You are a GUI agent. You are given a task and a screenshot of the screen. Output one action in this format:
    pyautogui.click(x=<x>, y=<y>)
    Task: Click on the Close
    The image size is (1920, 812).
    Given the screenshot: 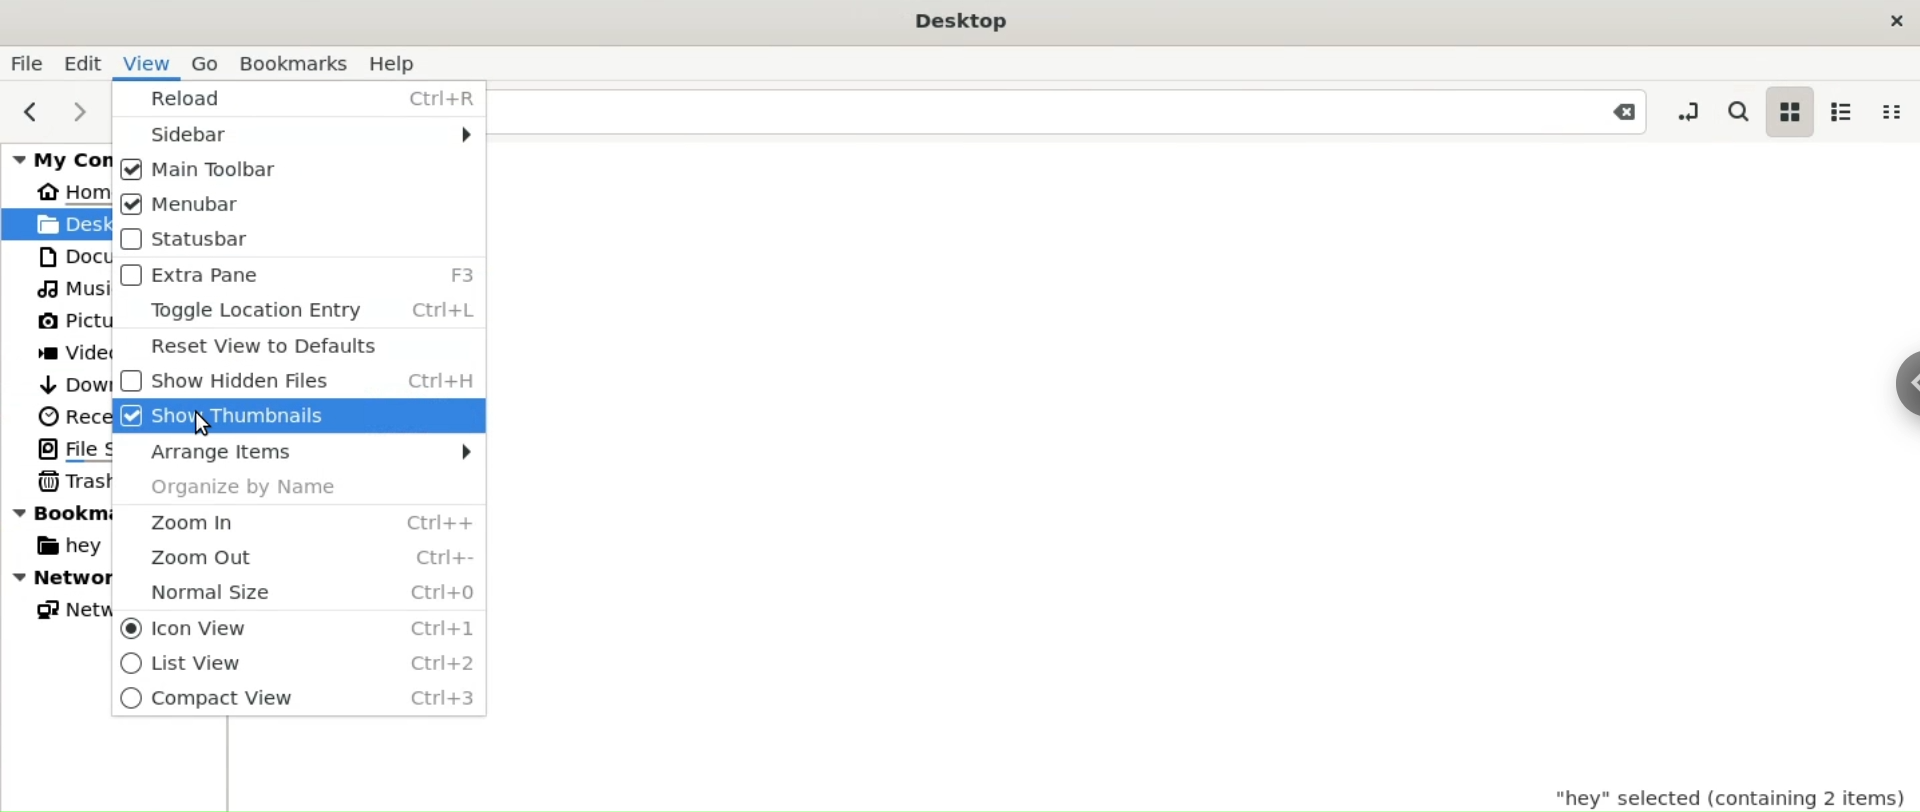 What is the action you would take?
    pyautogui.click(x=1613, y=111)
    